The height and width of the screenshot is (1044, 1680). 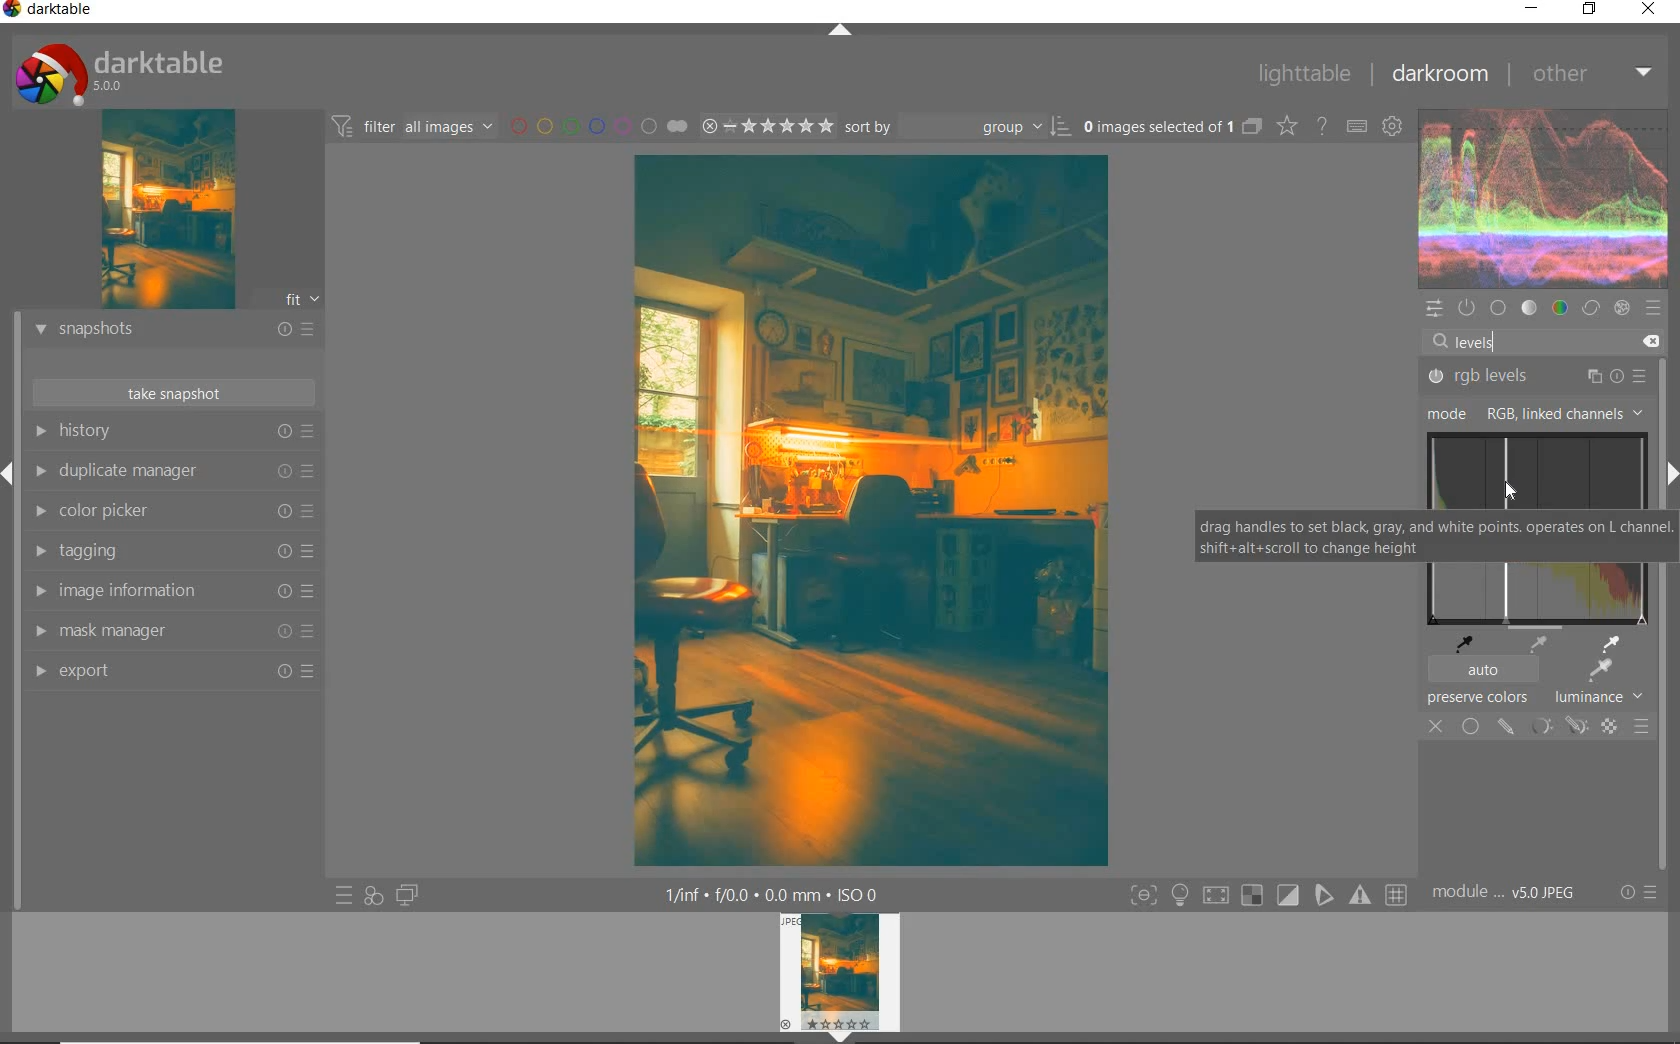 I want to click on blending options, so click(x=1641, y=726).